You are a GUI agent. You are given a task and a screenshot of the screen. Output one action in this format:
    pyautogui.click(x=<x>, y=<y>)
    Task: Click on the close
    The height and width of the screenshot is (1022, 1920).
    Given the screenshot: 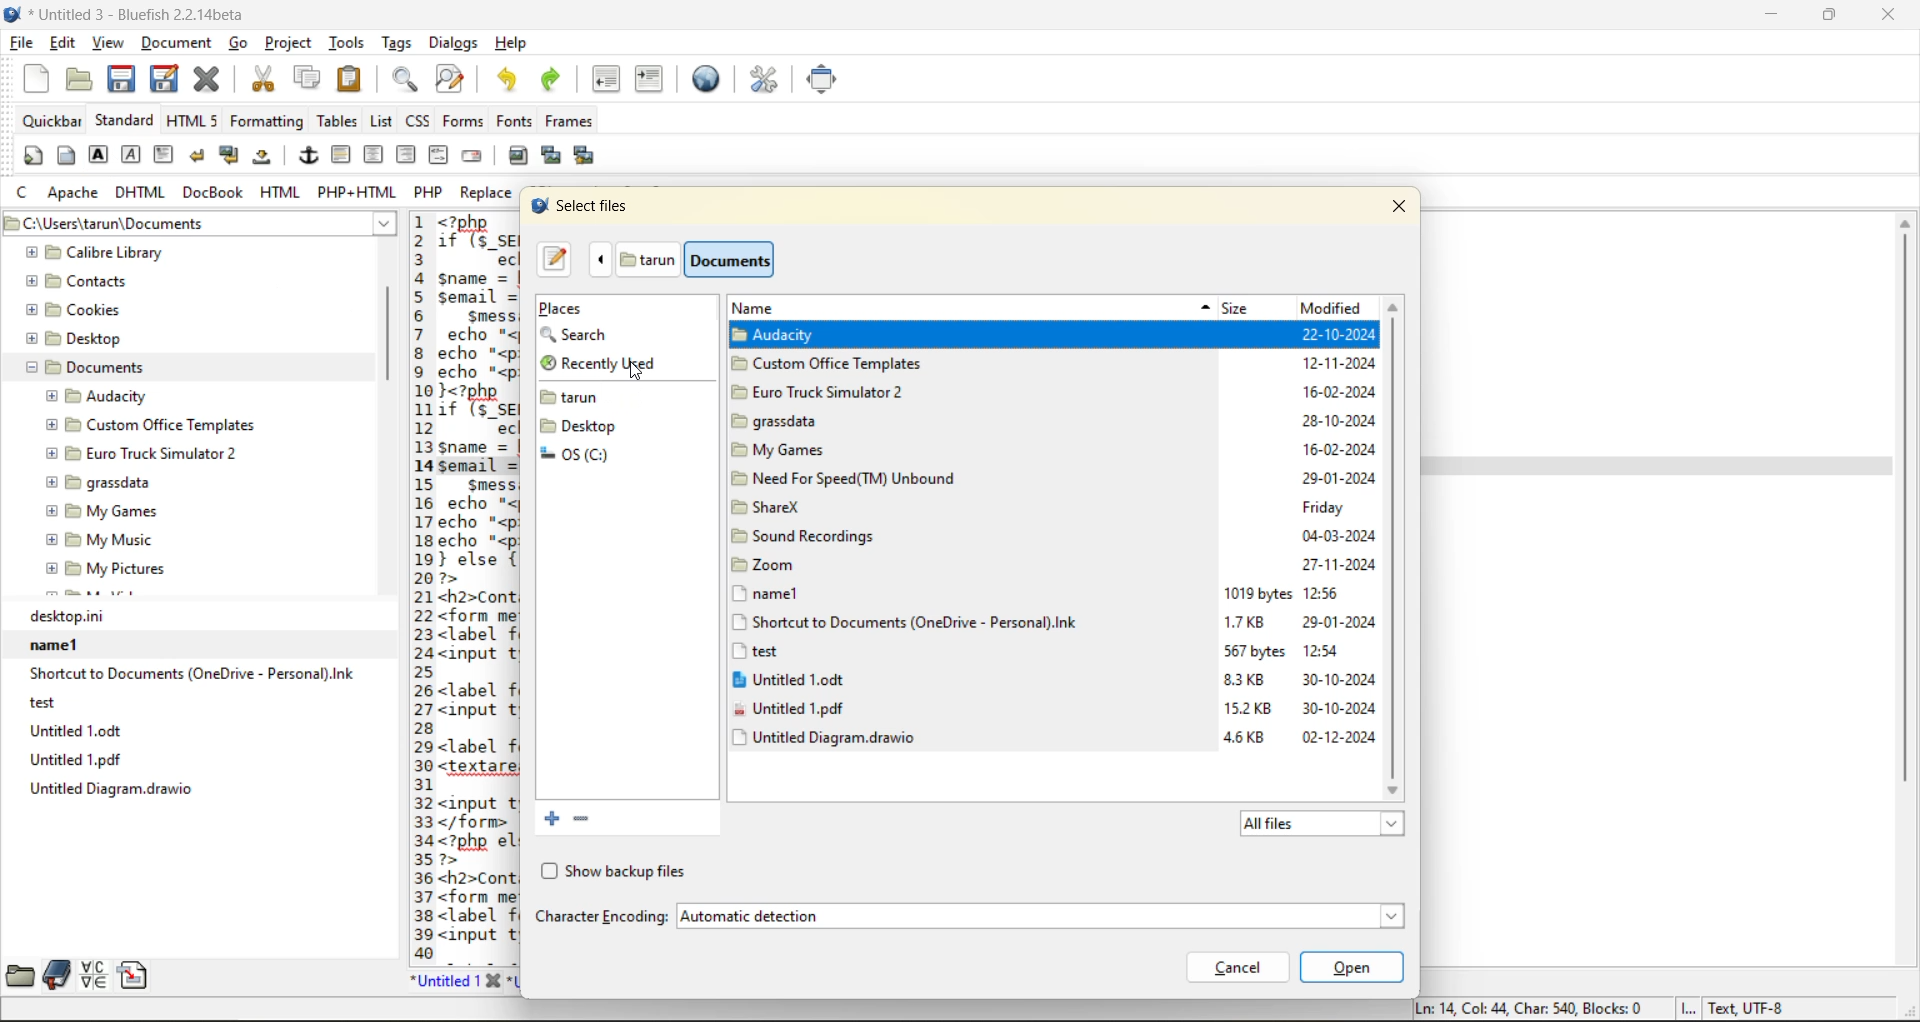 What is the action you would take?
    pyautogui.click(x=1894, y=16)
    